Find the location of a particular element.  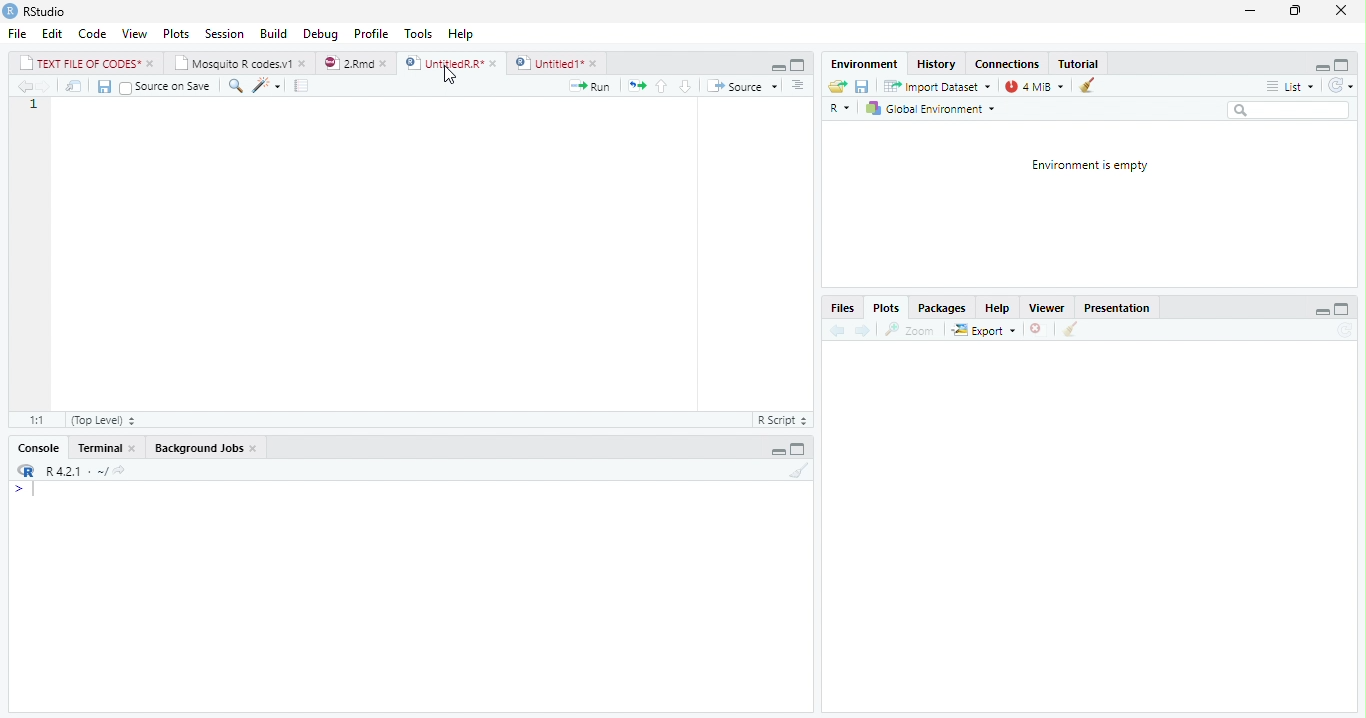

 History is located at coordinates (938, 66).